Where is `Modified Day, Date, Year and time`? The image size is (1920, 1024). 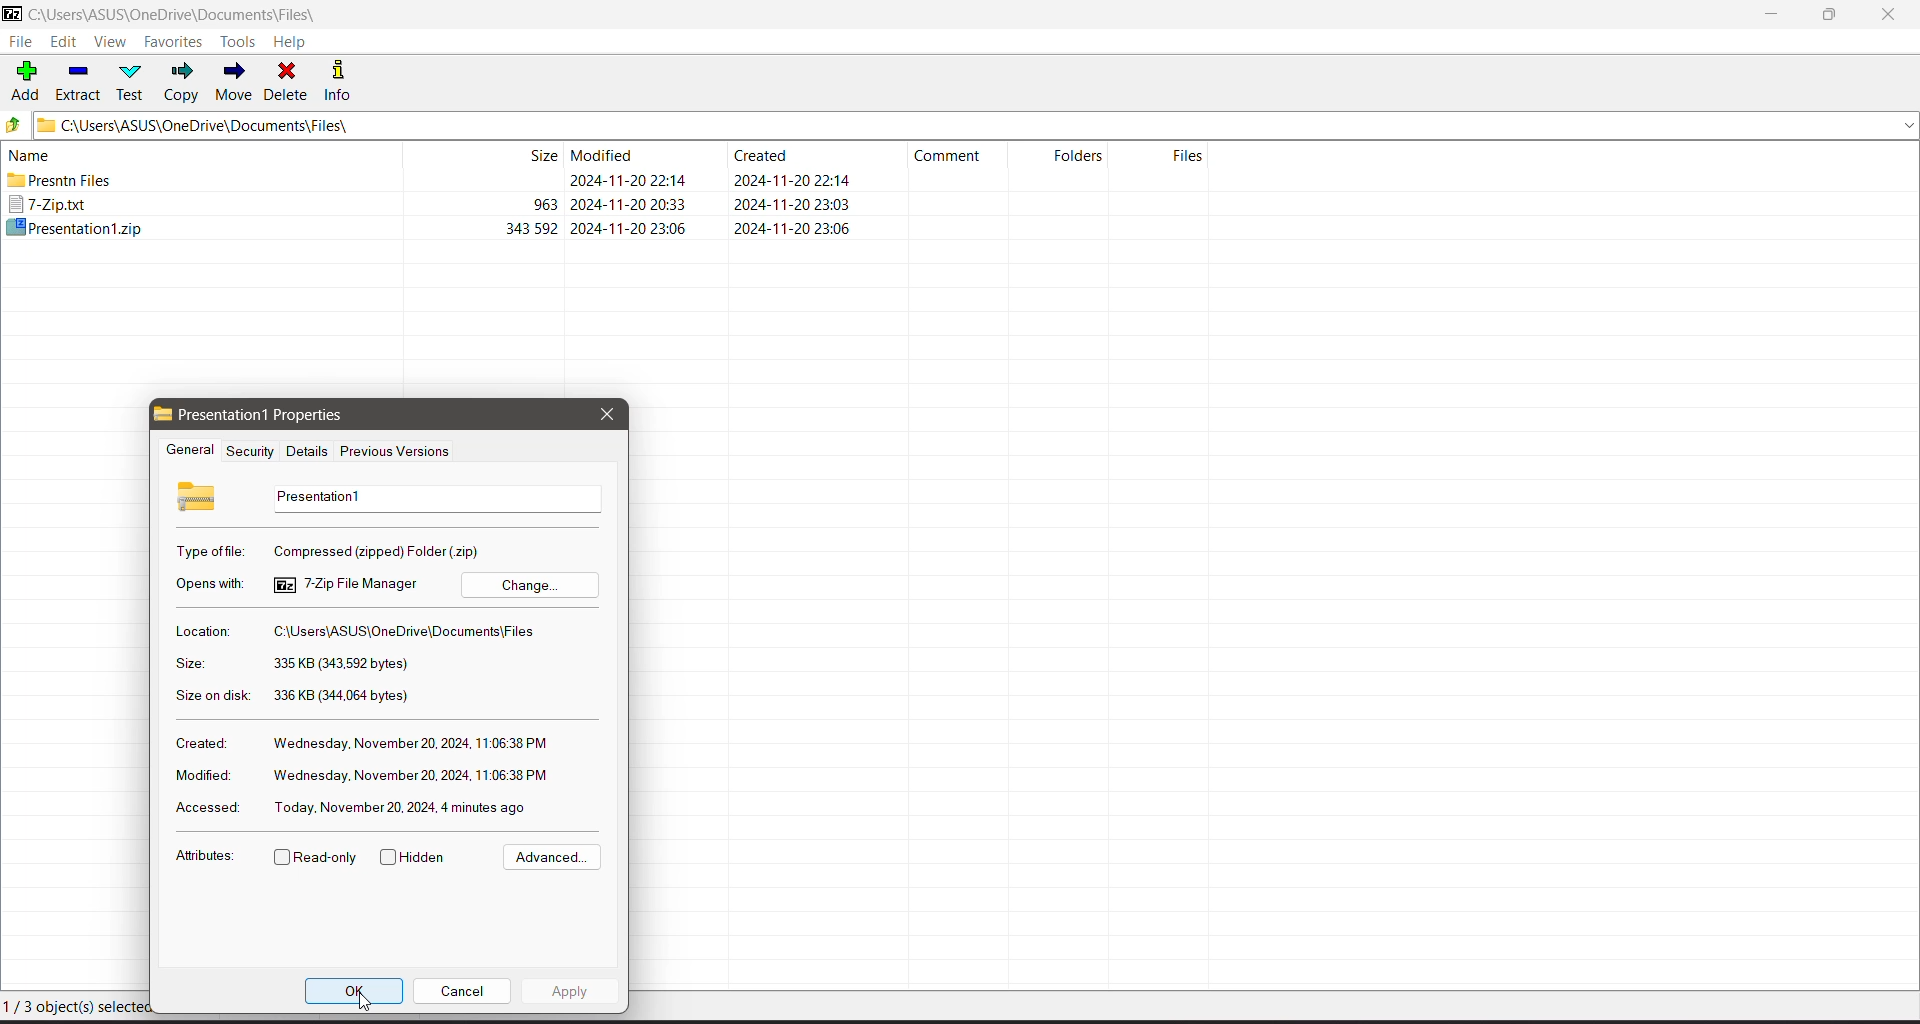
Modified Day, Date, Year and time is located at coordinates (411, 776).